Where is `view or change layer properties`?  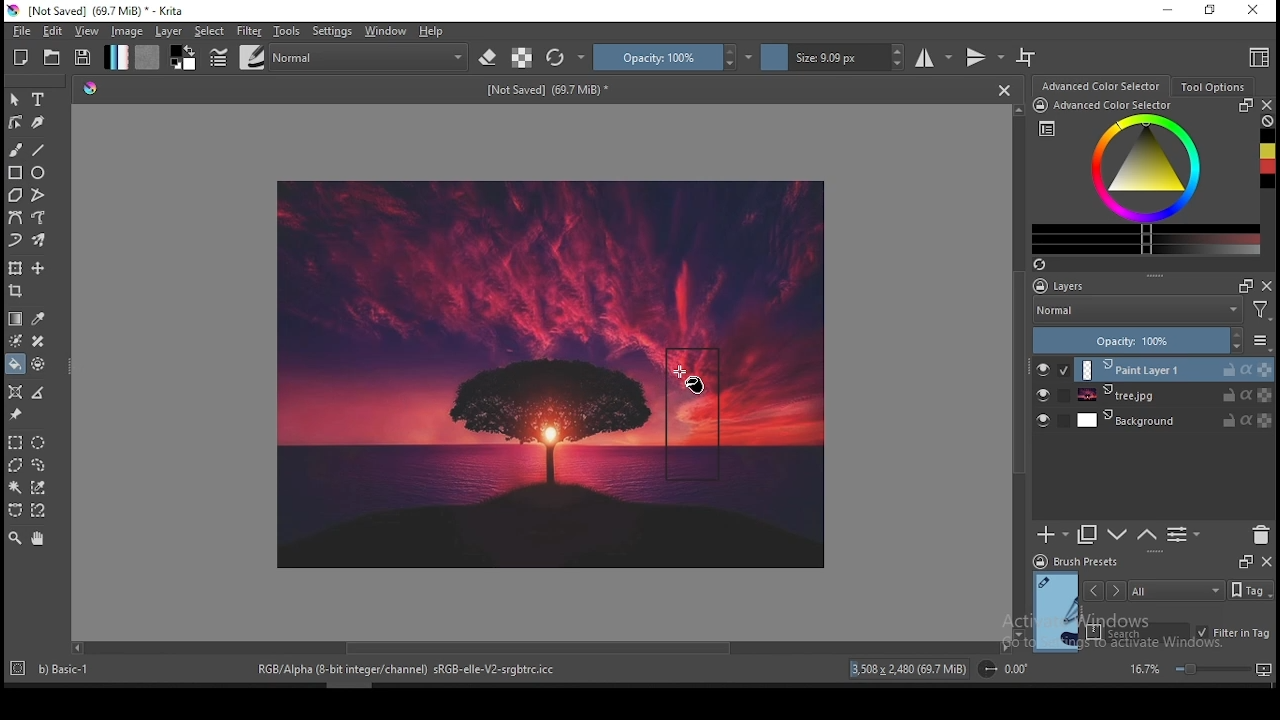 view or change layer properties is located at coordinates (1184, 535).